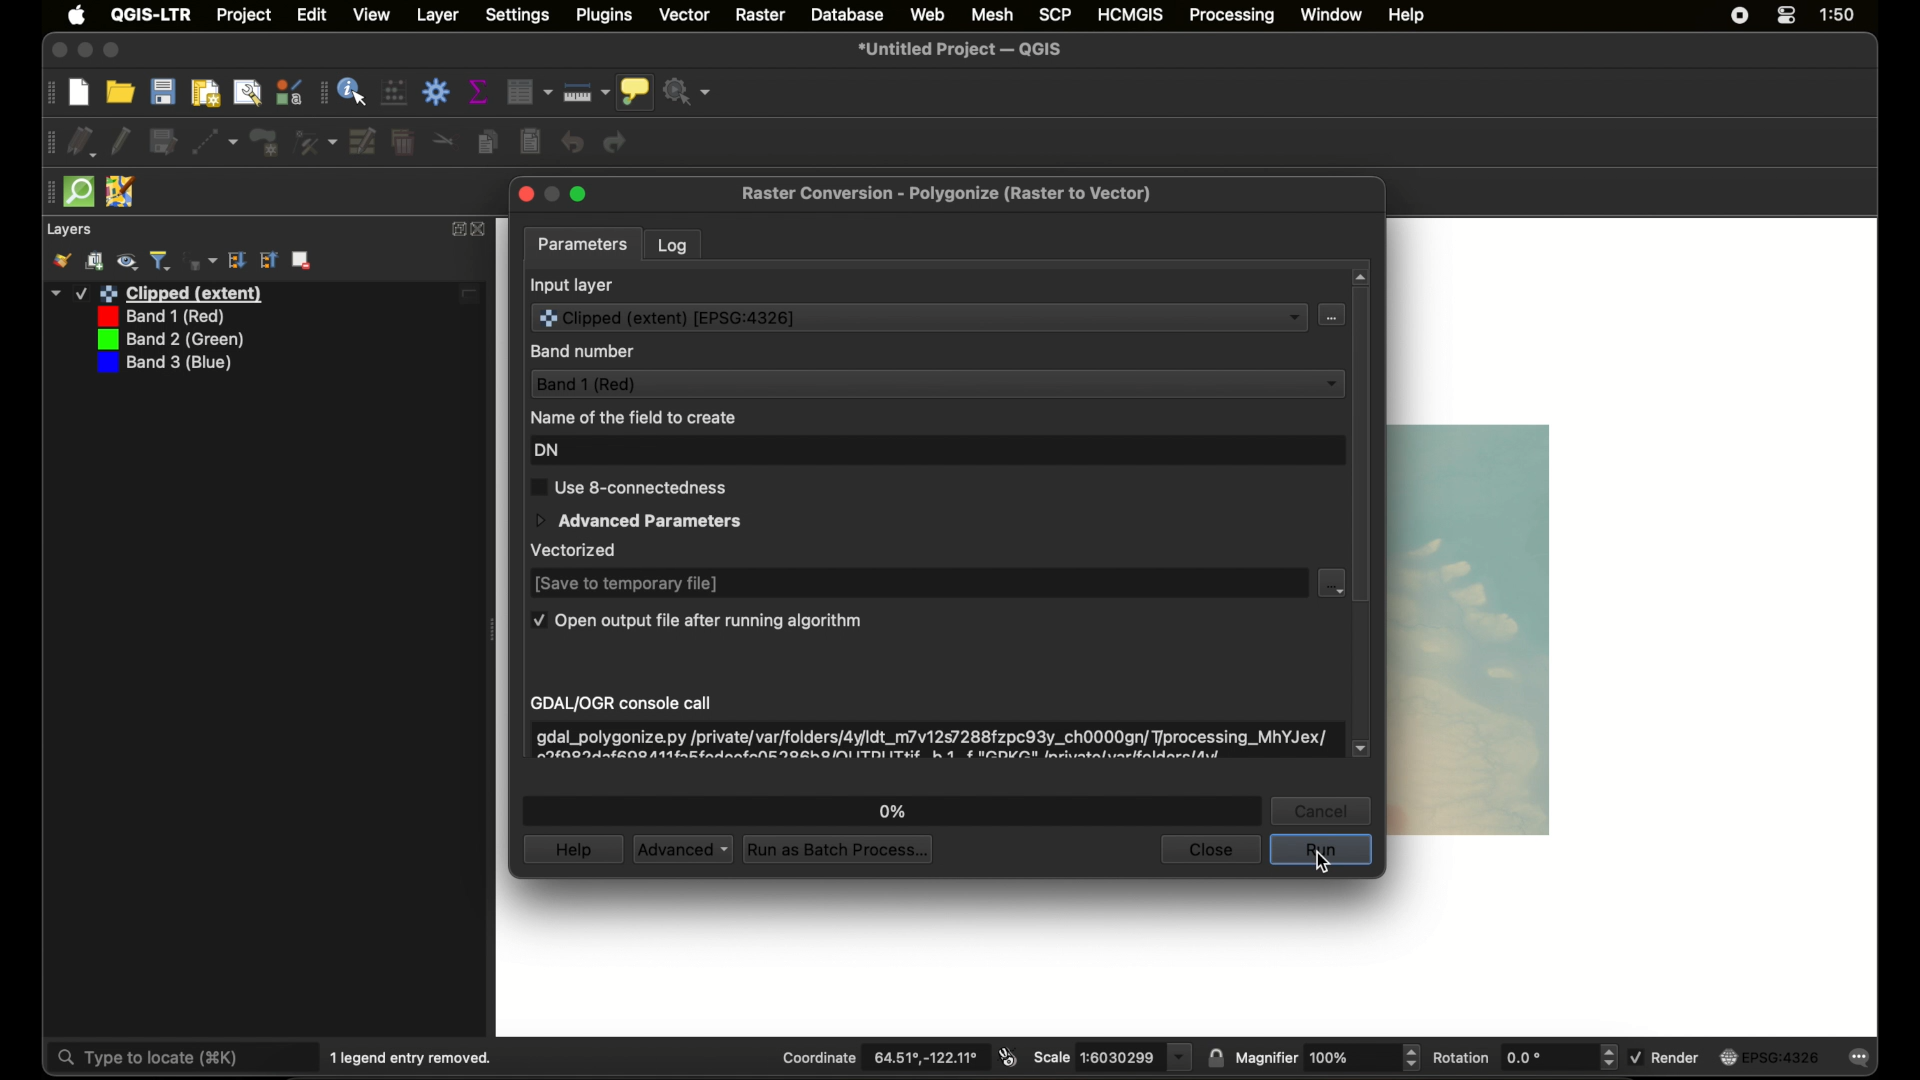 Image resolution: width=1920 pixels, height=1080 pixels. Describe the element at coordinates (576, 550) in the screenshot. I see `vectorize` at that location.